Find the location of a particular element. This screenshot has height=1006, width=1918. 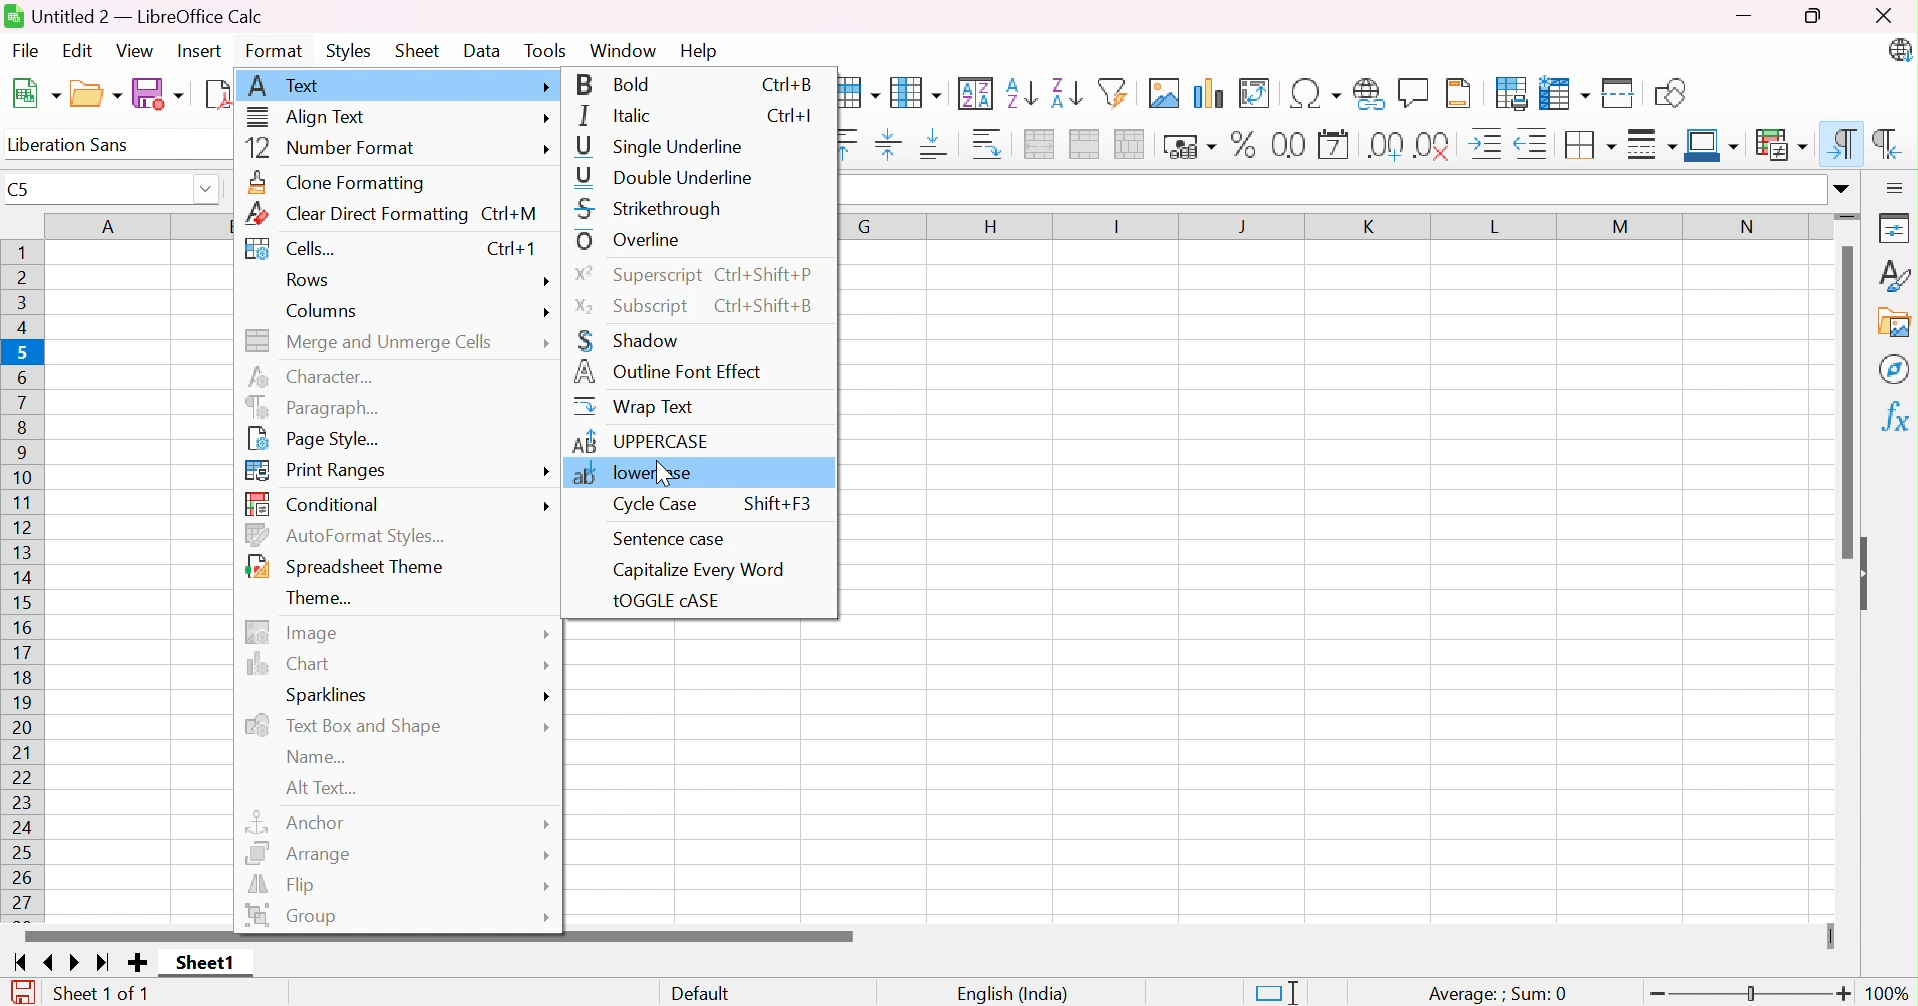

Sheet 1 of1 is located at coordinates (101, 994).